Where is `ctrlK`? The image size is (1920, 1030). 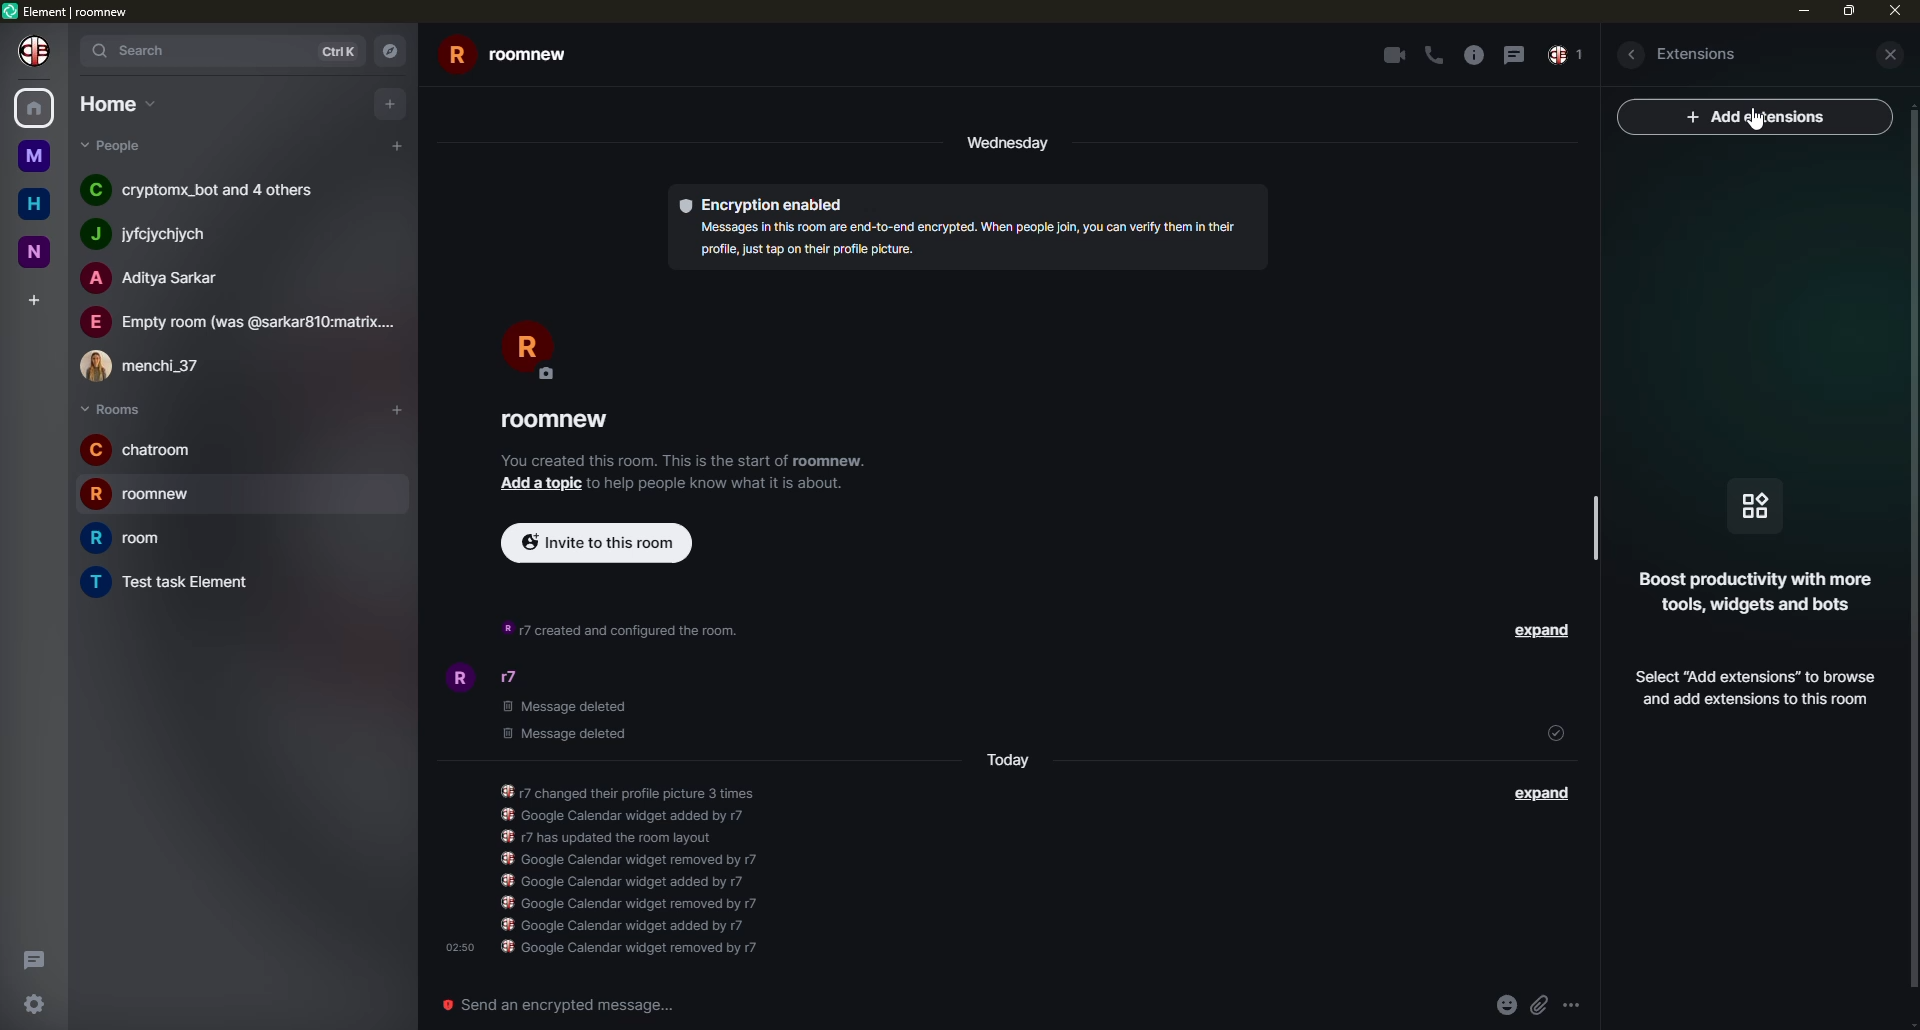
ctrlK is located at coordinates (339, 50).